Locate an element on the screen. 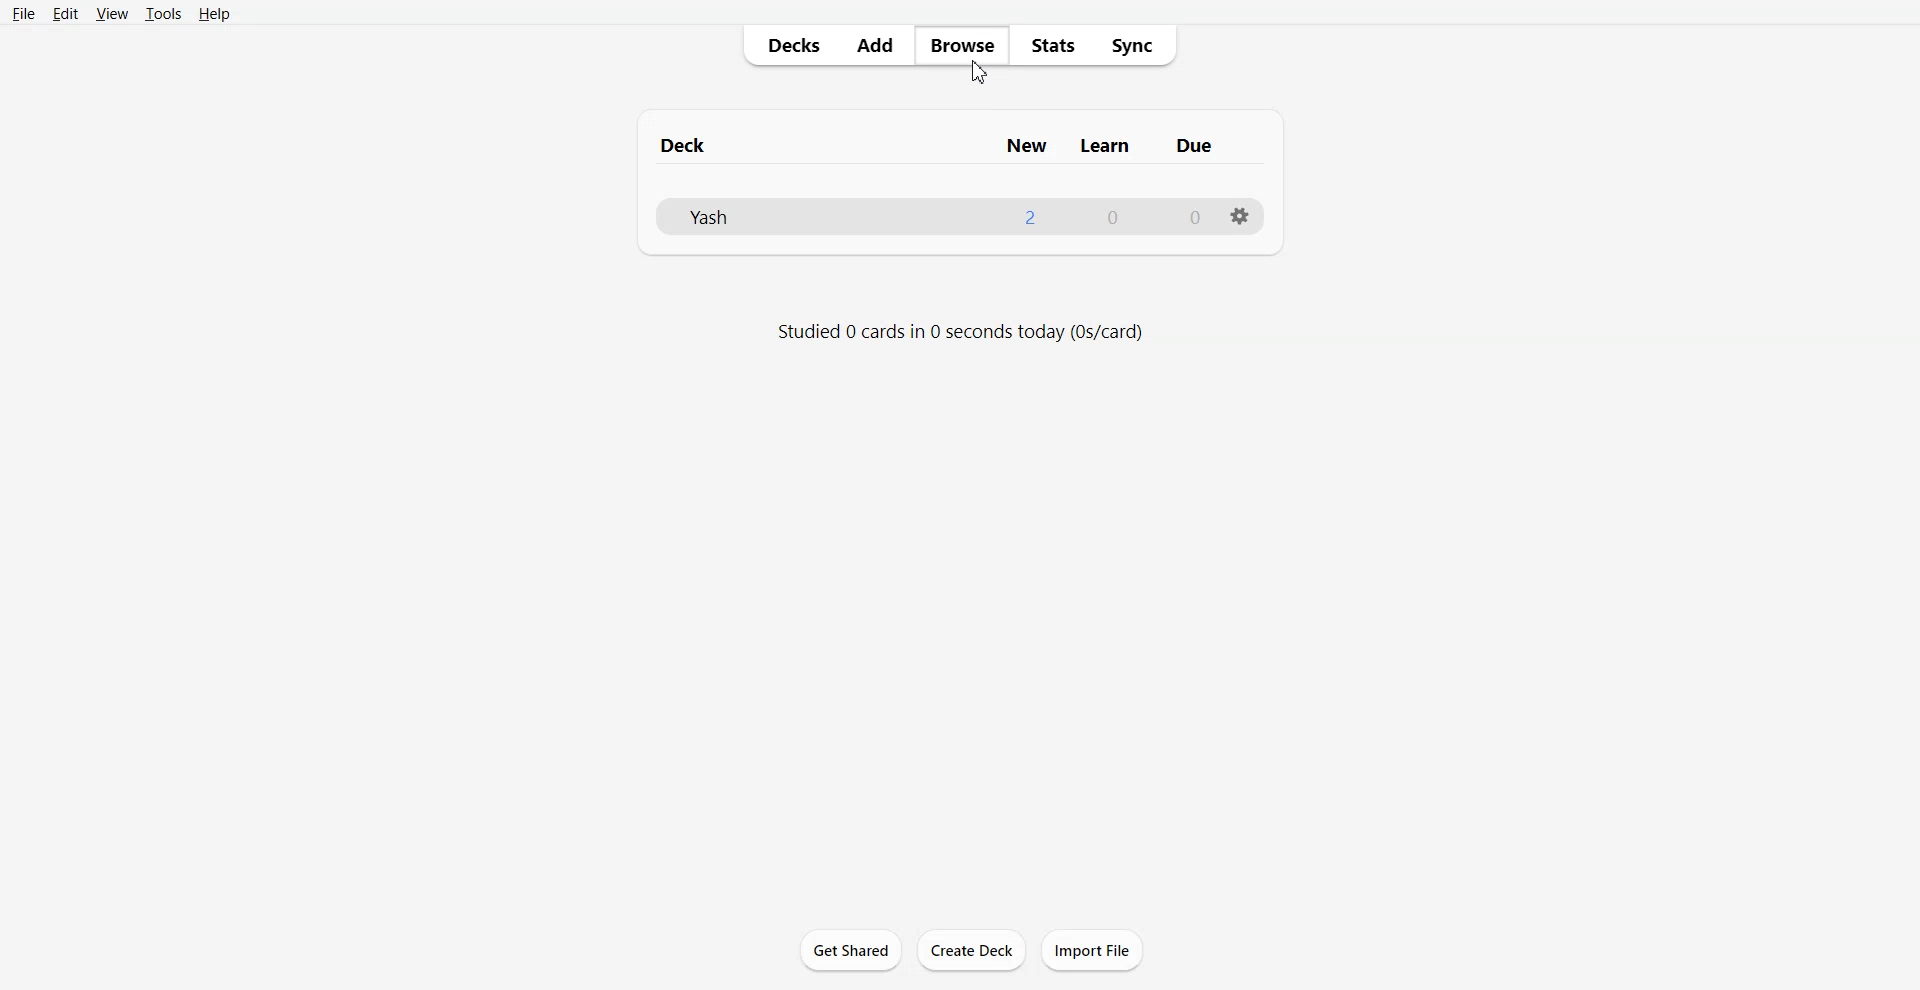 The height and width of the screenshot is (990, 1920). Deck is located at coordinates (691, 146).